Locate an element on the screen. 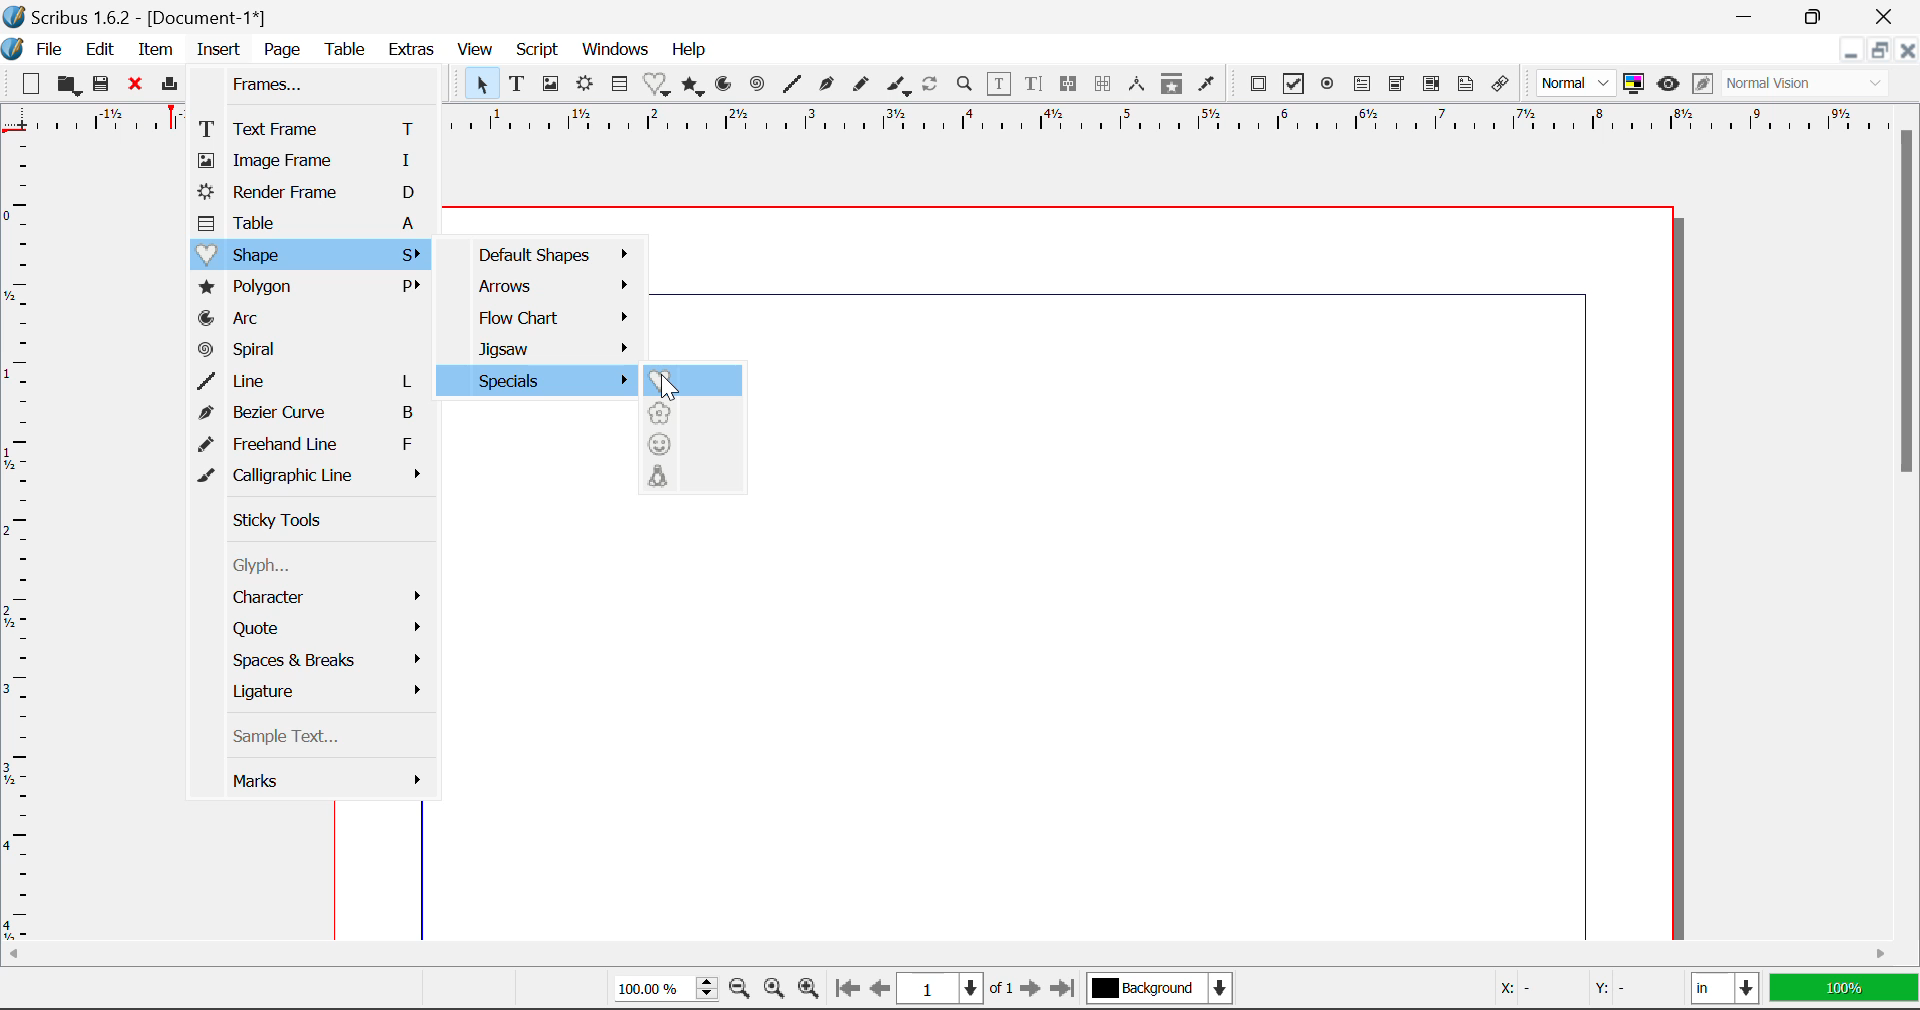  Ligiature is located at coordinates (319, 692).